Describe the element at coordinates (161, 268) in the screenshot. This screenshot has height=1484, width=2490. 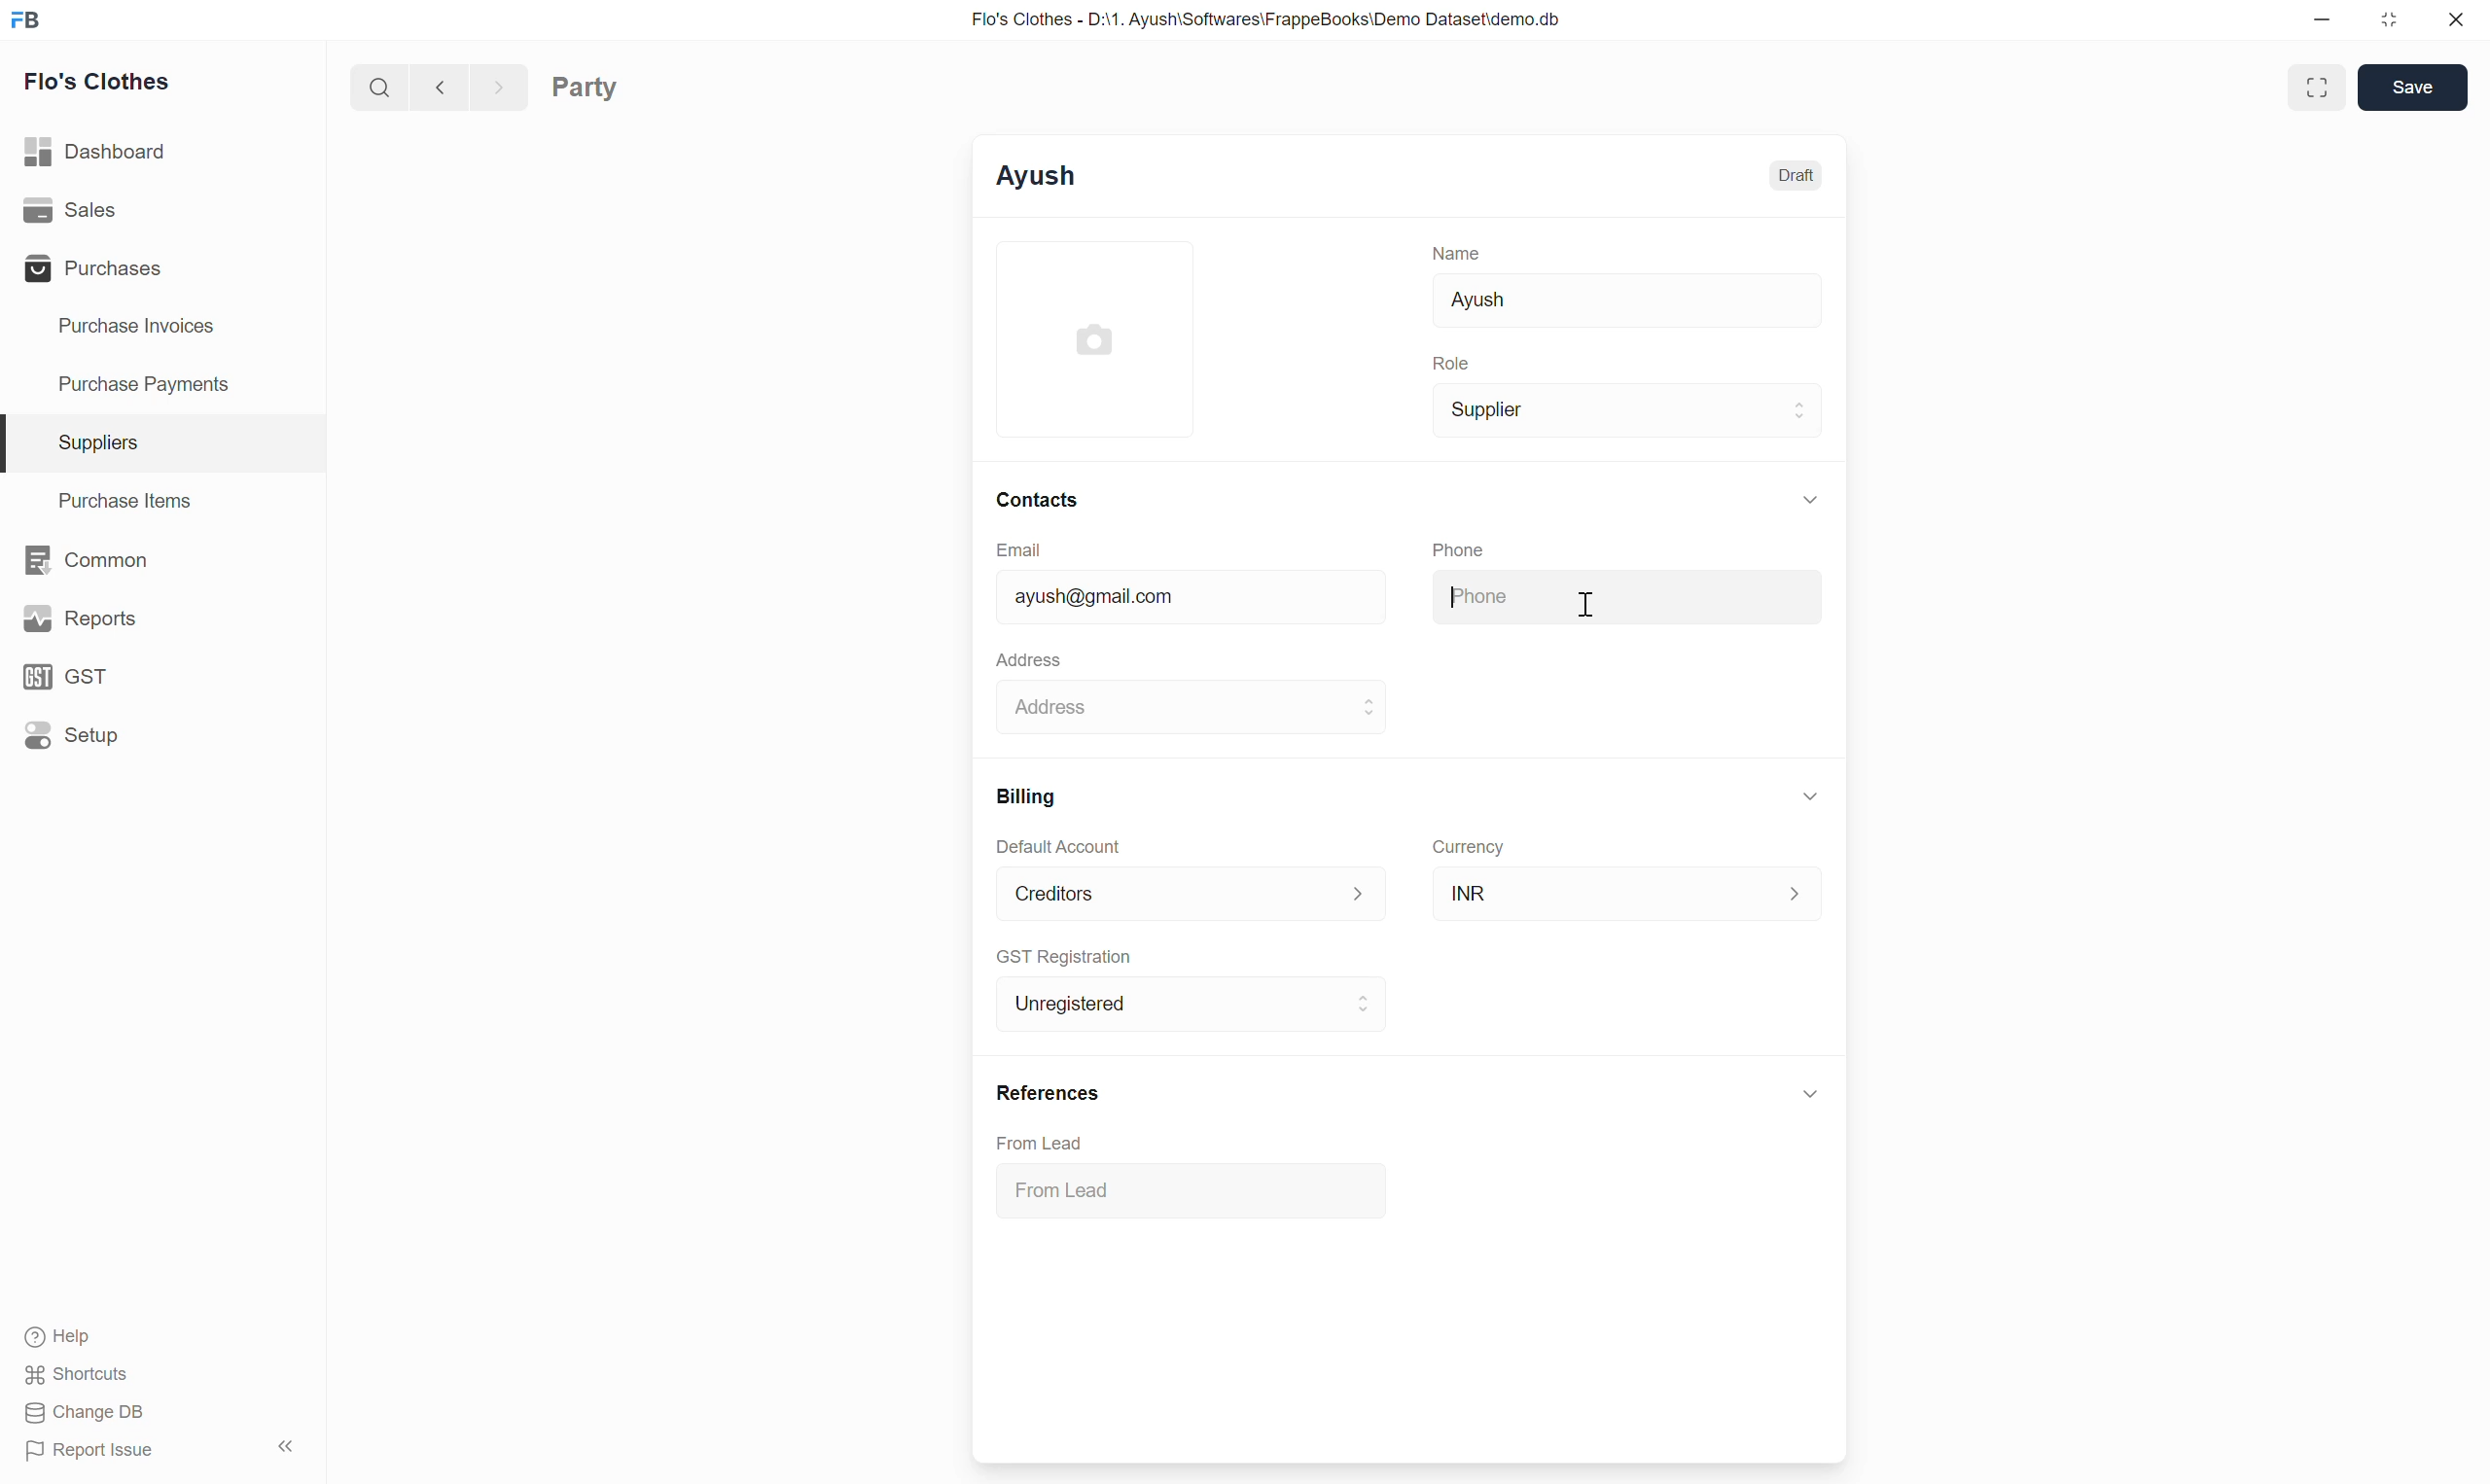
I see `Purchases` at that location.